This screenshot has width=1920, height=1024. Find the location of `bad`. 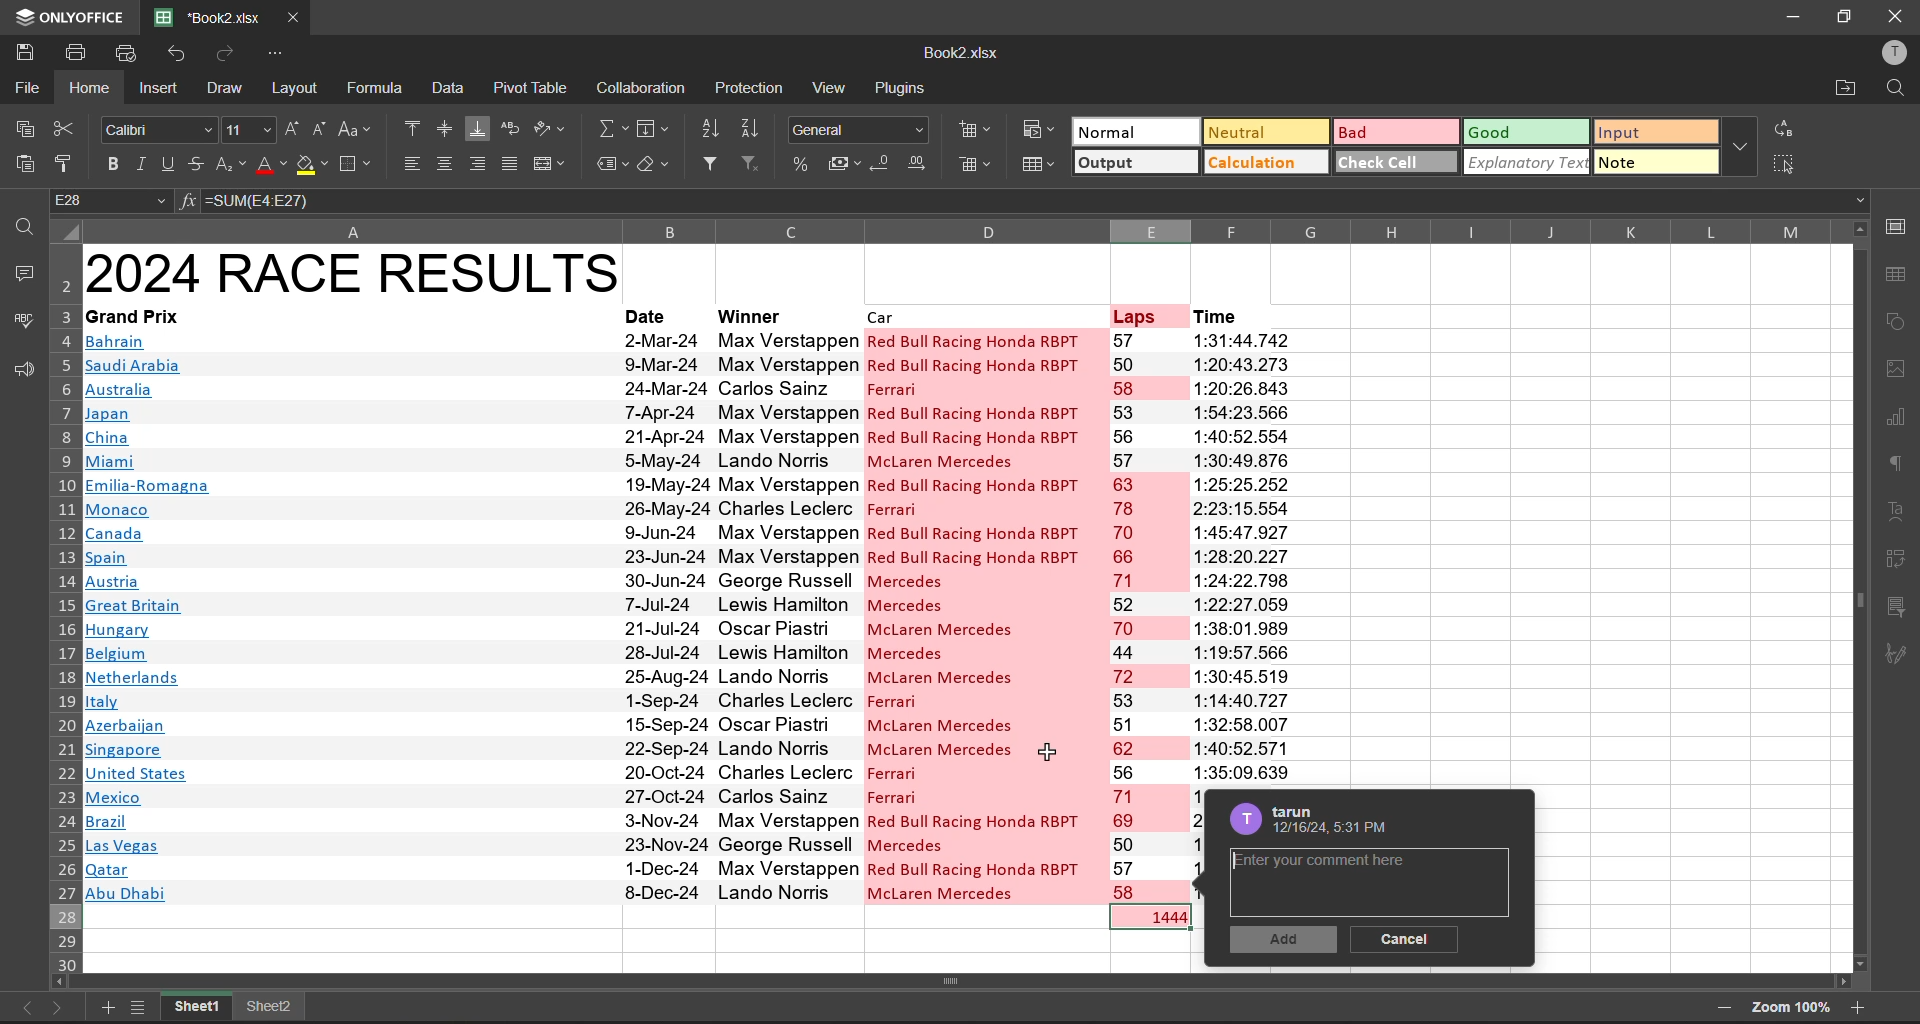

bad is located at coordinates (1394, 132).